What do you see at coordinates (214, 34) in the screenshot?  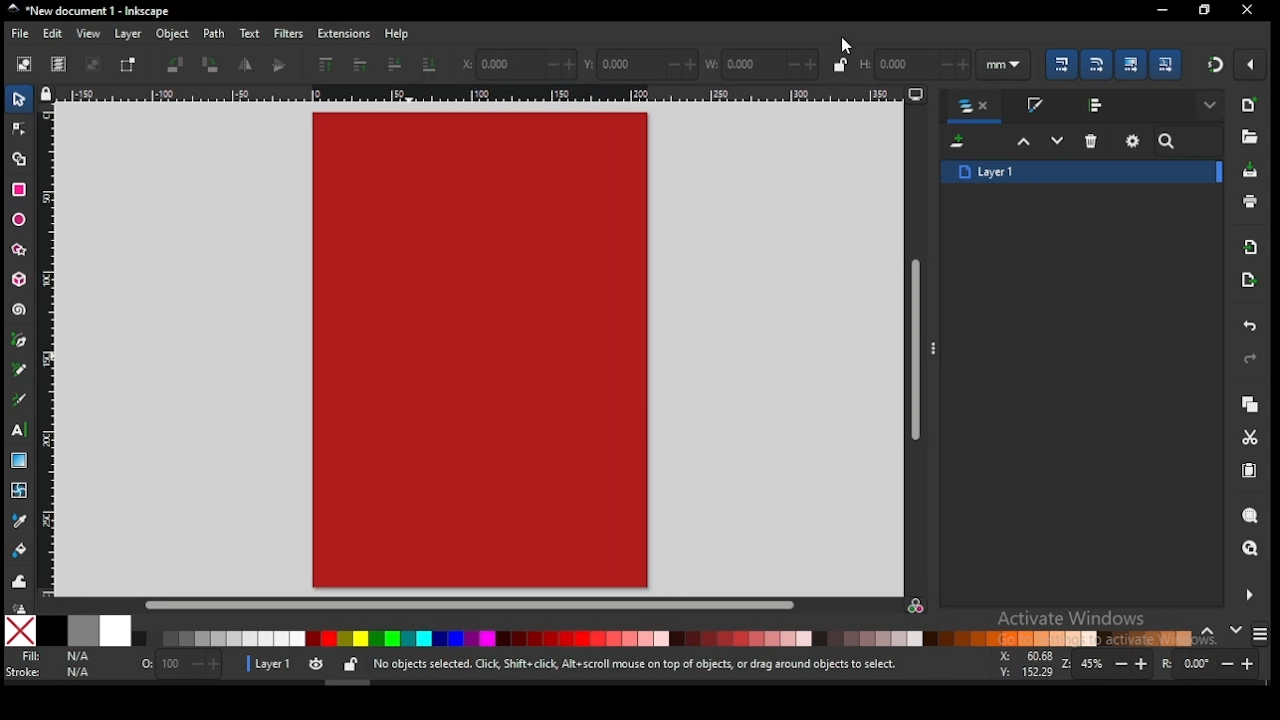 I see `path` at bounding box center [214, 34].